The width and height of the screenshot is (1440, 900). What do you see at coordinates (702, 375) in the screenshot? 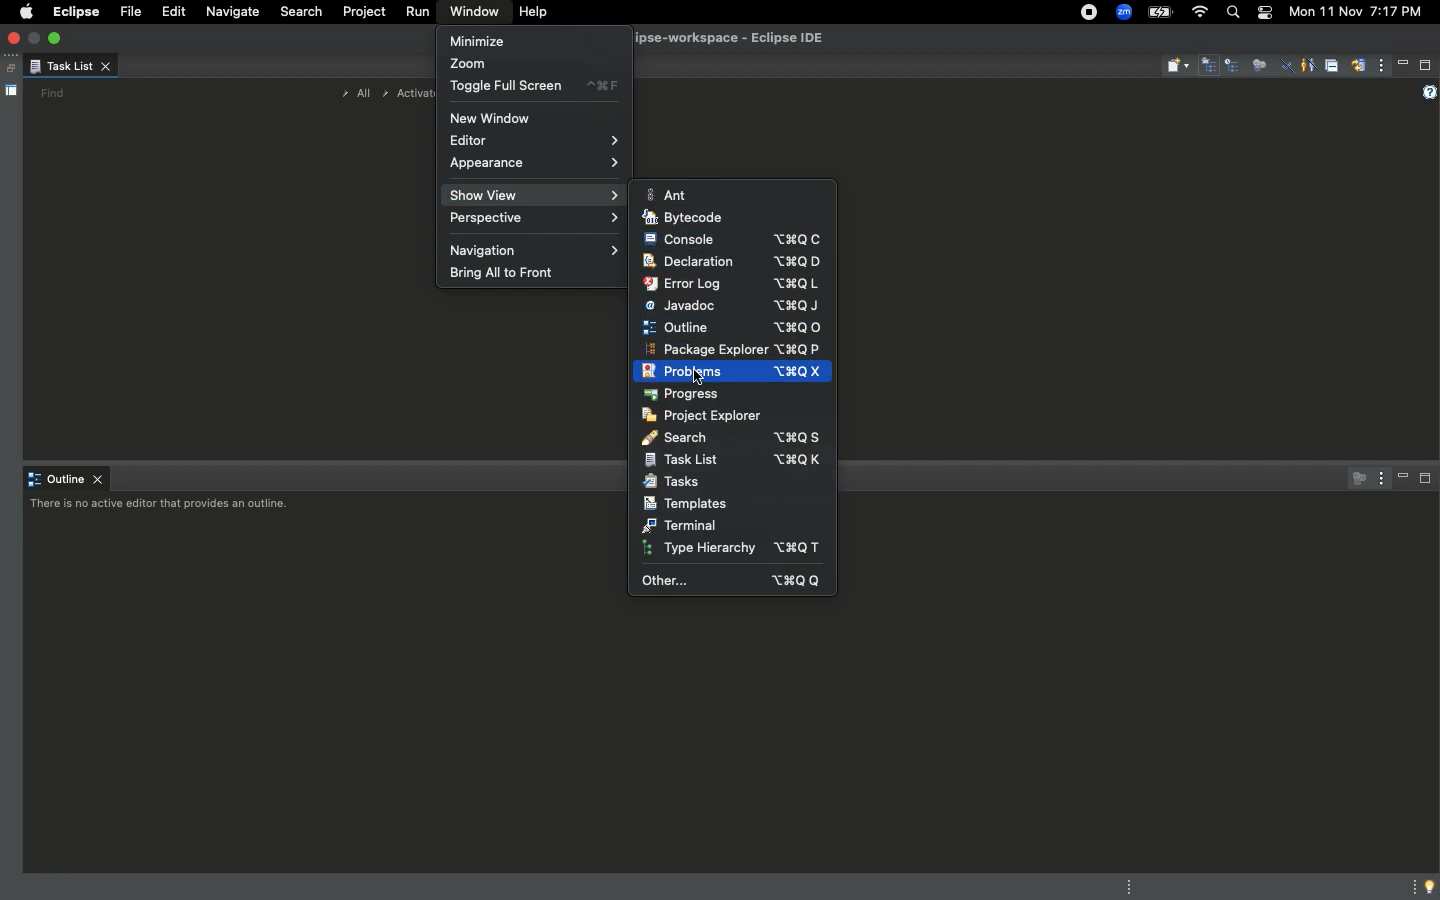
I see `cursor` at bounding box center [702, 375].